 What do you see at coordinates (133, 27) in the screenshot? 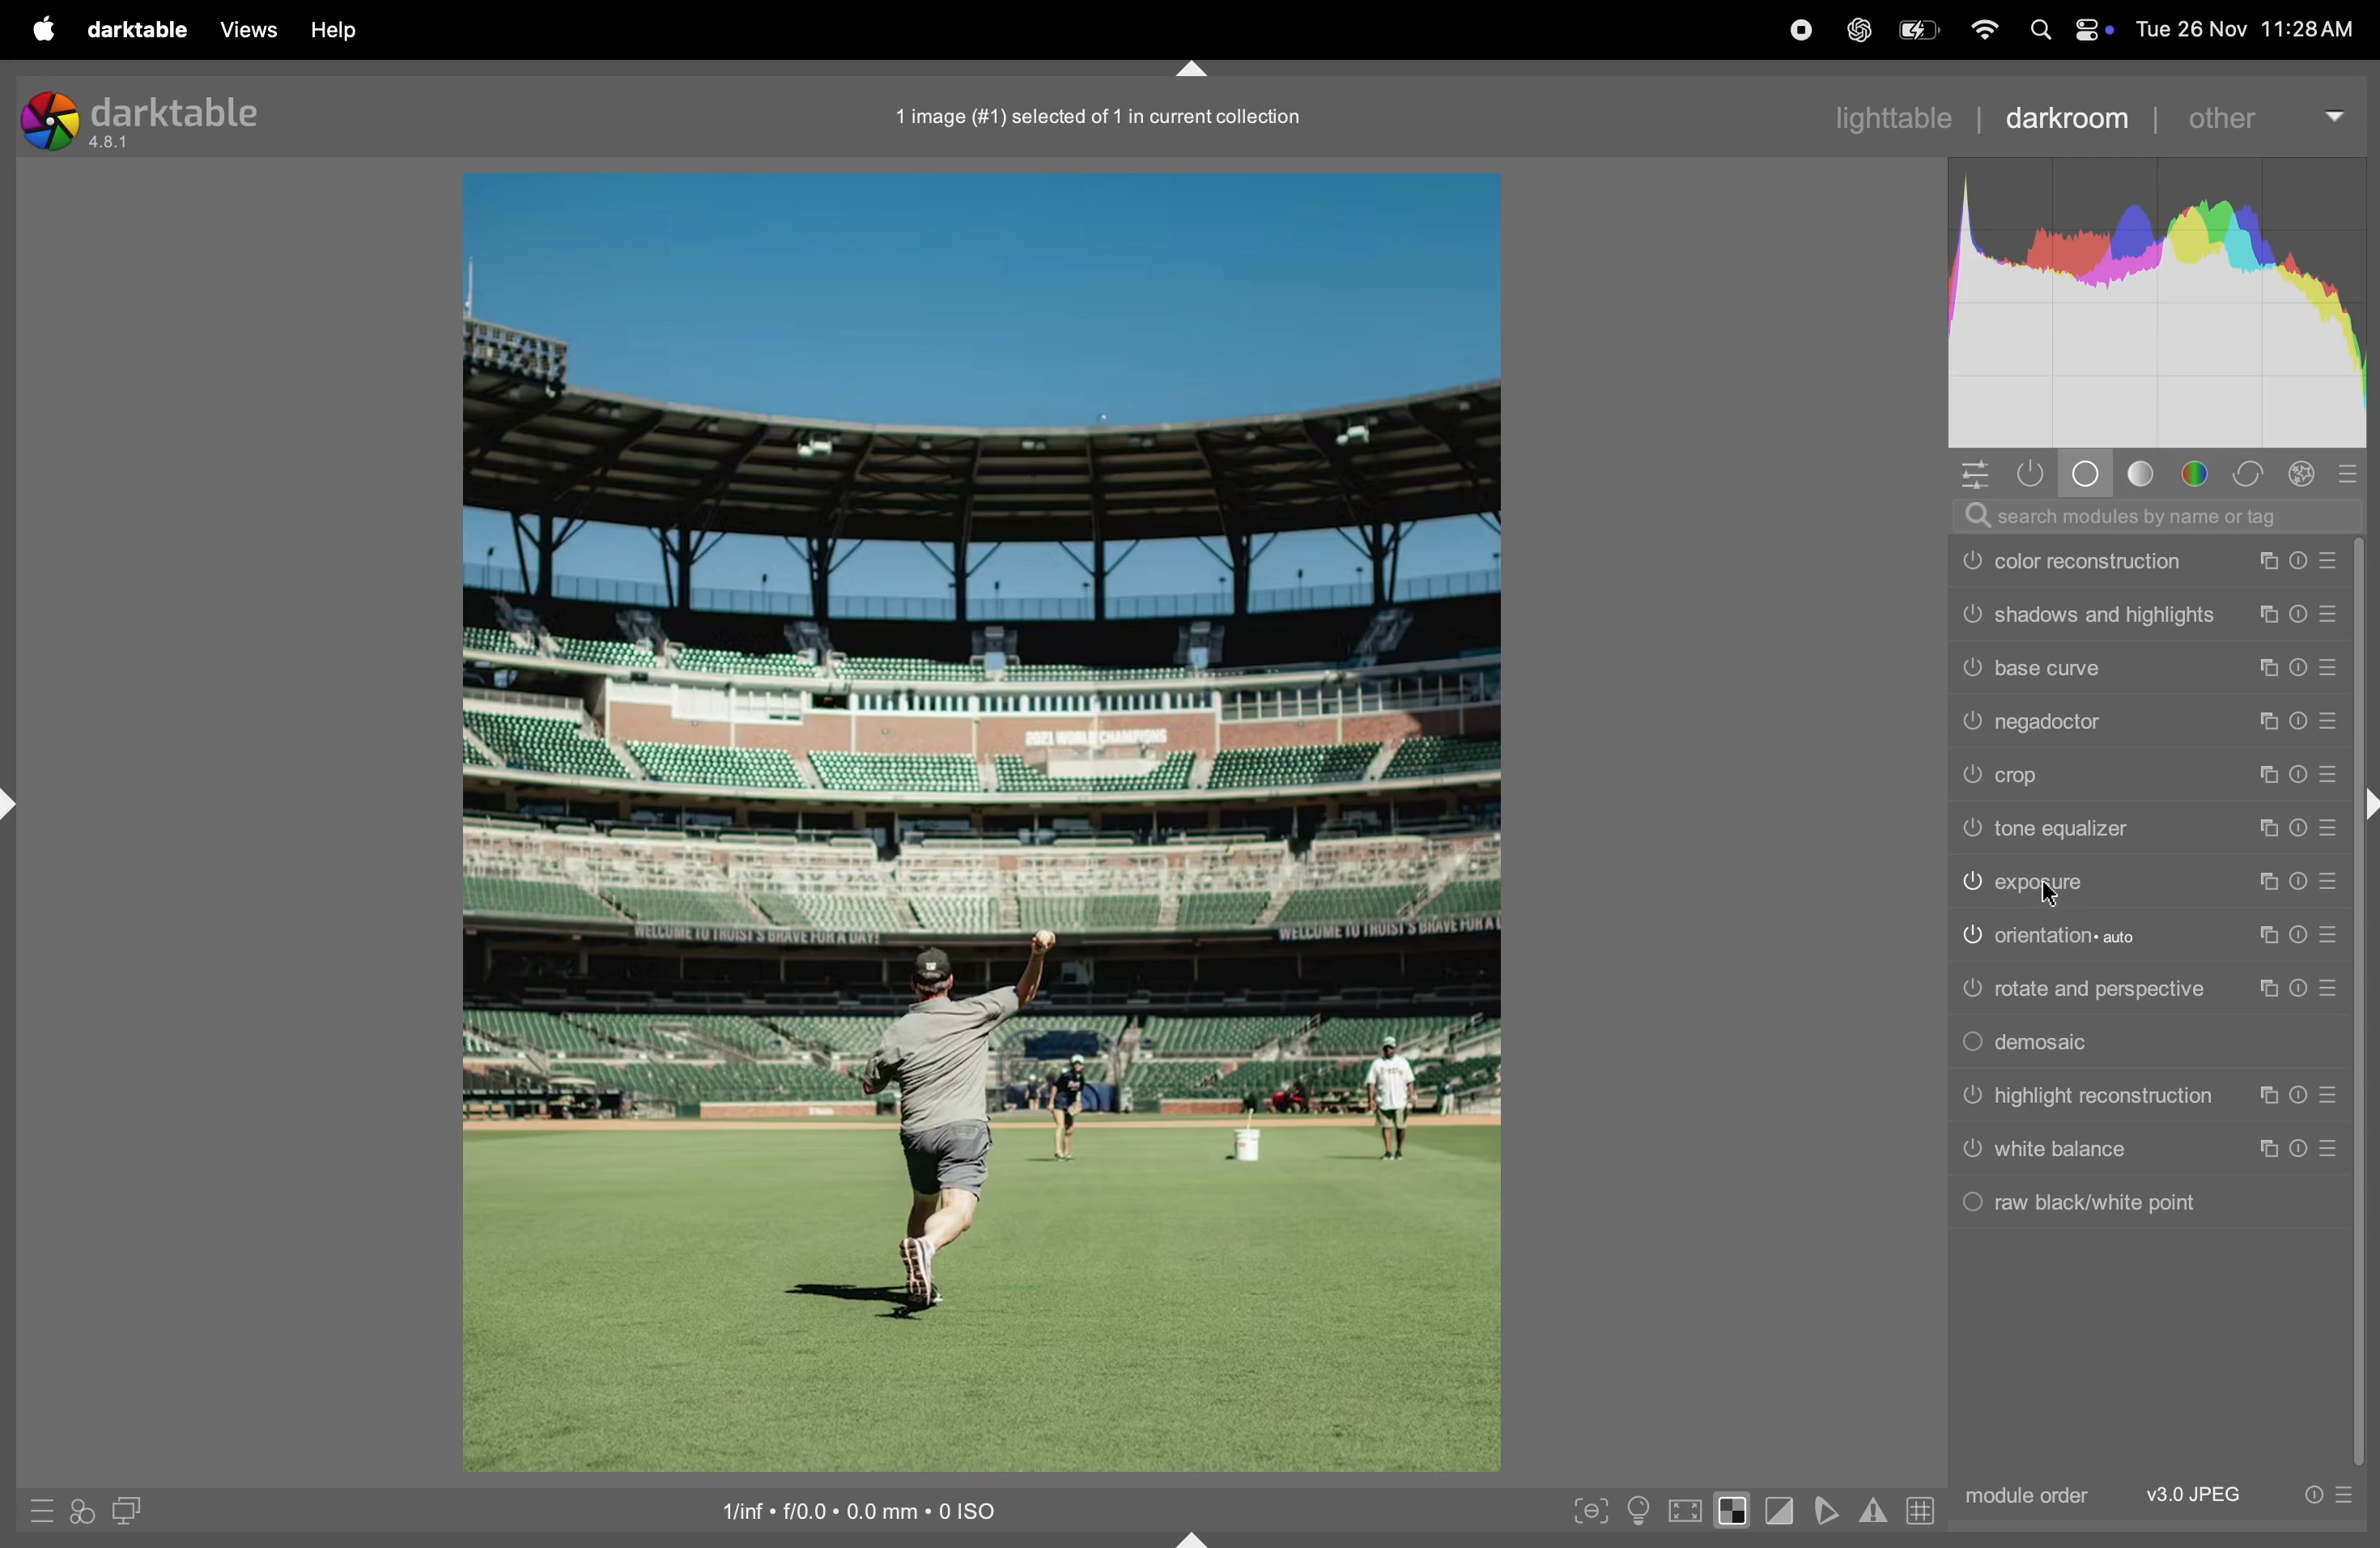
I see `dark table` at bounding box center [133, 27].